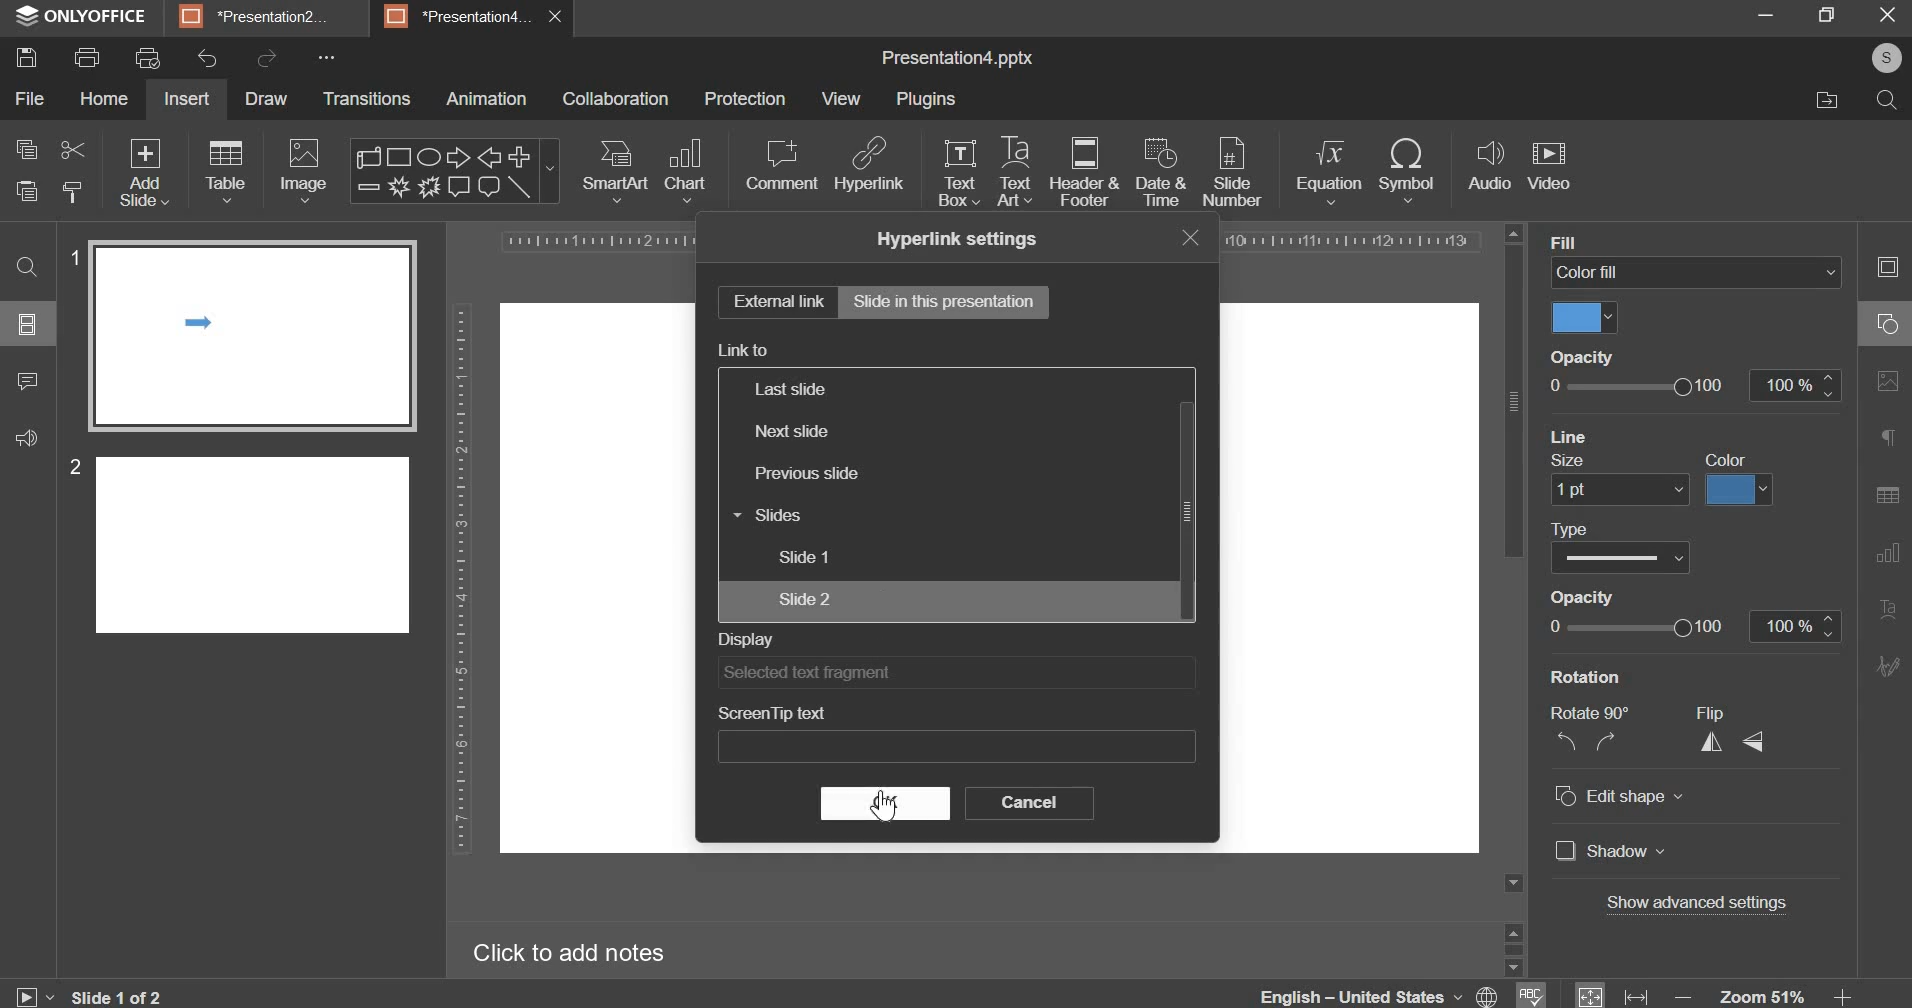 The image size is (1912, 1008). What do you see at coordinates (1790, 625) in the screenshot?
I see `100 %` at bounding box center [1790, 625].